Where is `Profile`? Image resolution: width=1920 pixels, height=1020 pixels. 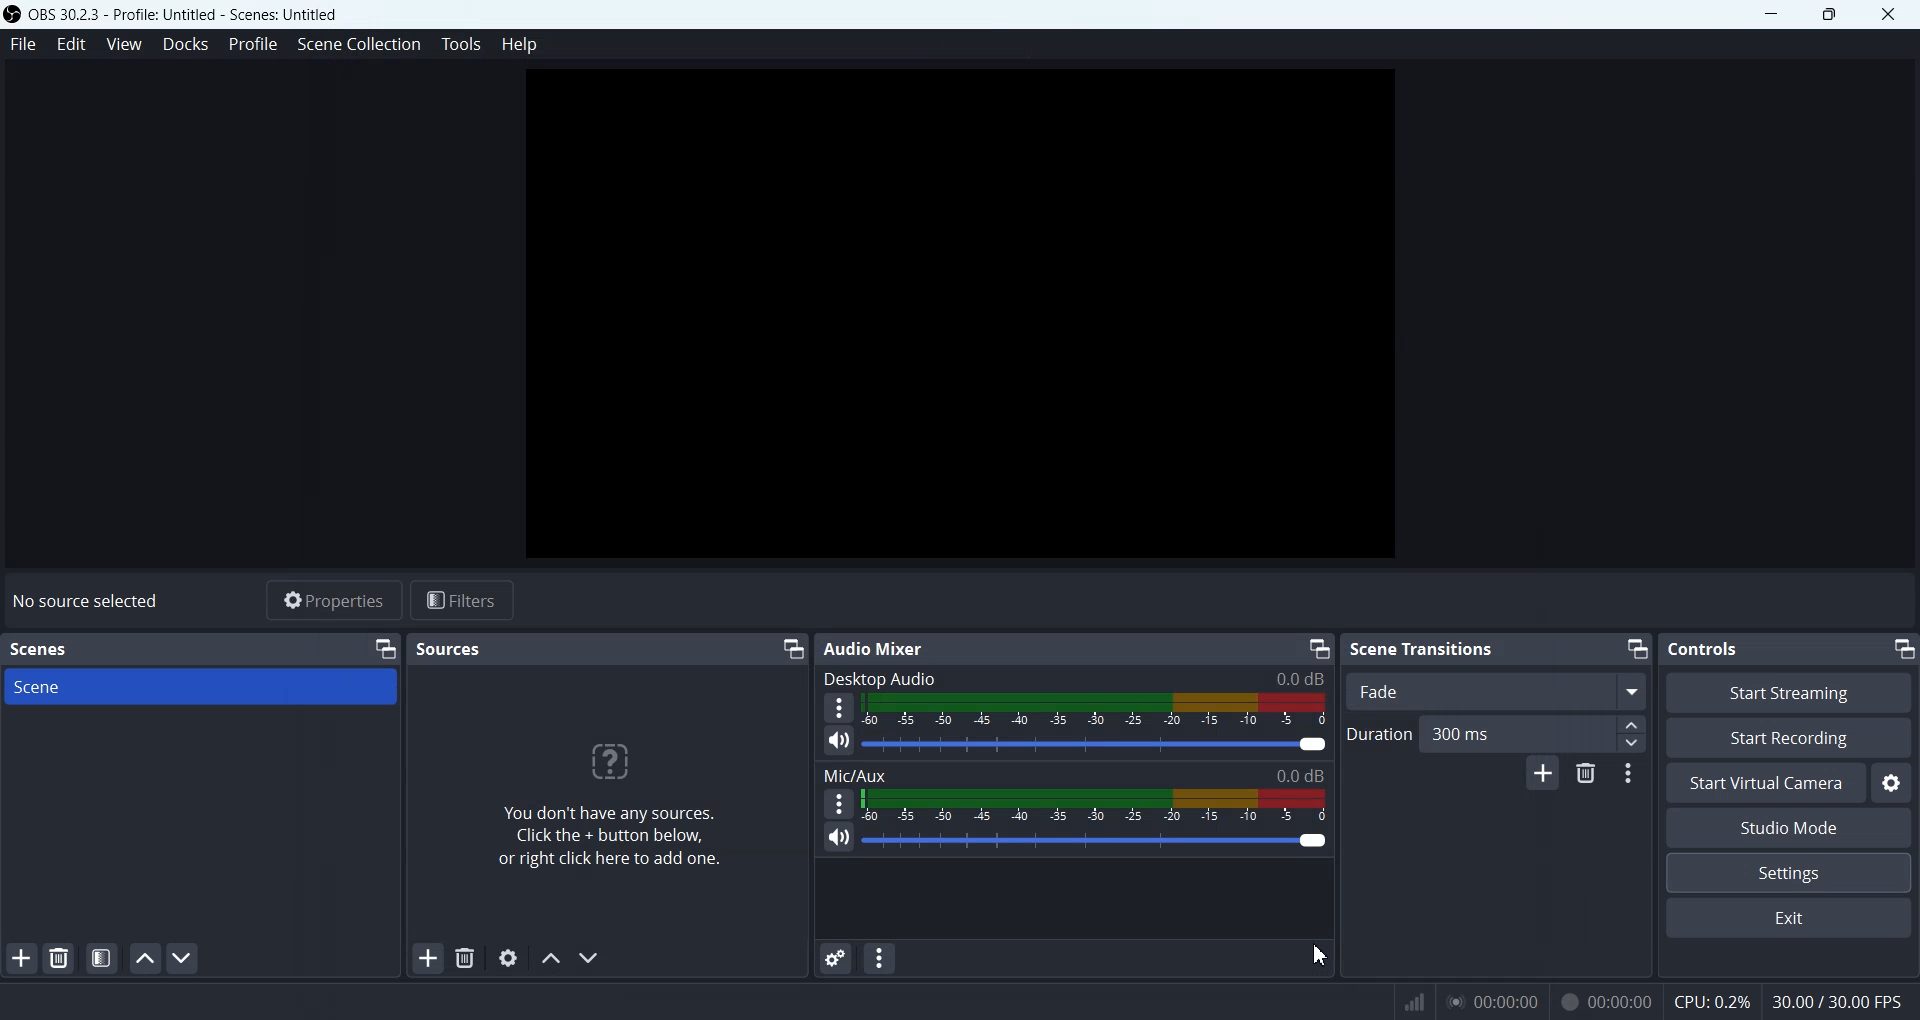 Profile is located at coordinates (250, 46).